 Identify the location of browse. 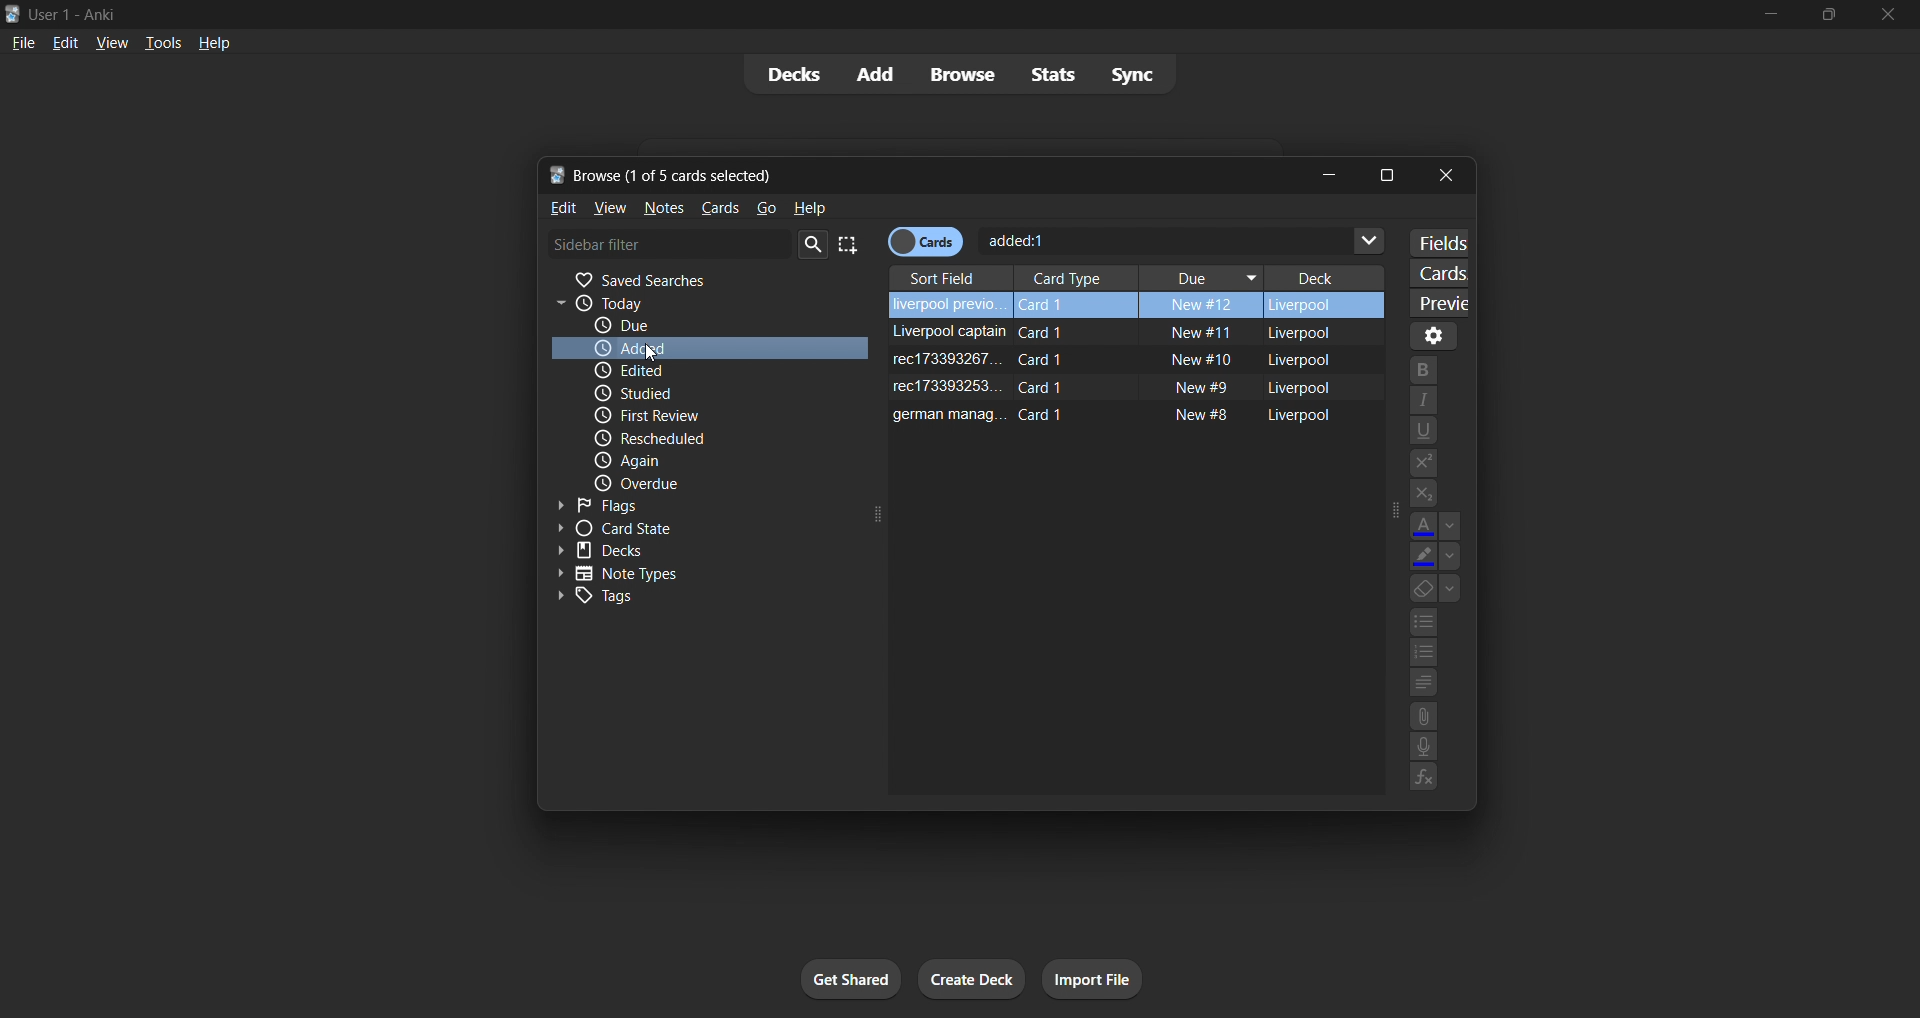
(958, 73).